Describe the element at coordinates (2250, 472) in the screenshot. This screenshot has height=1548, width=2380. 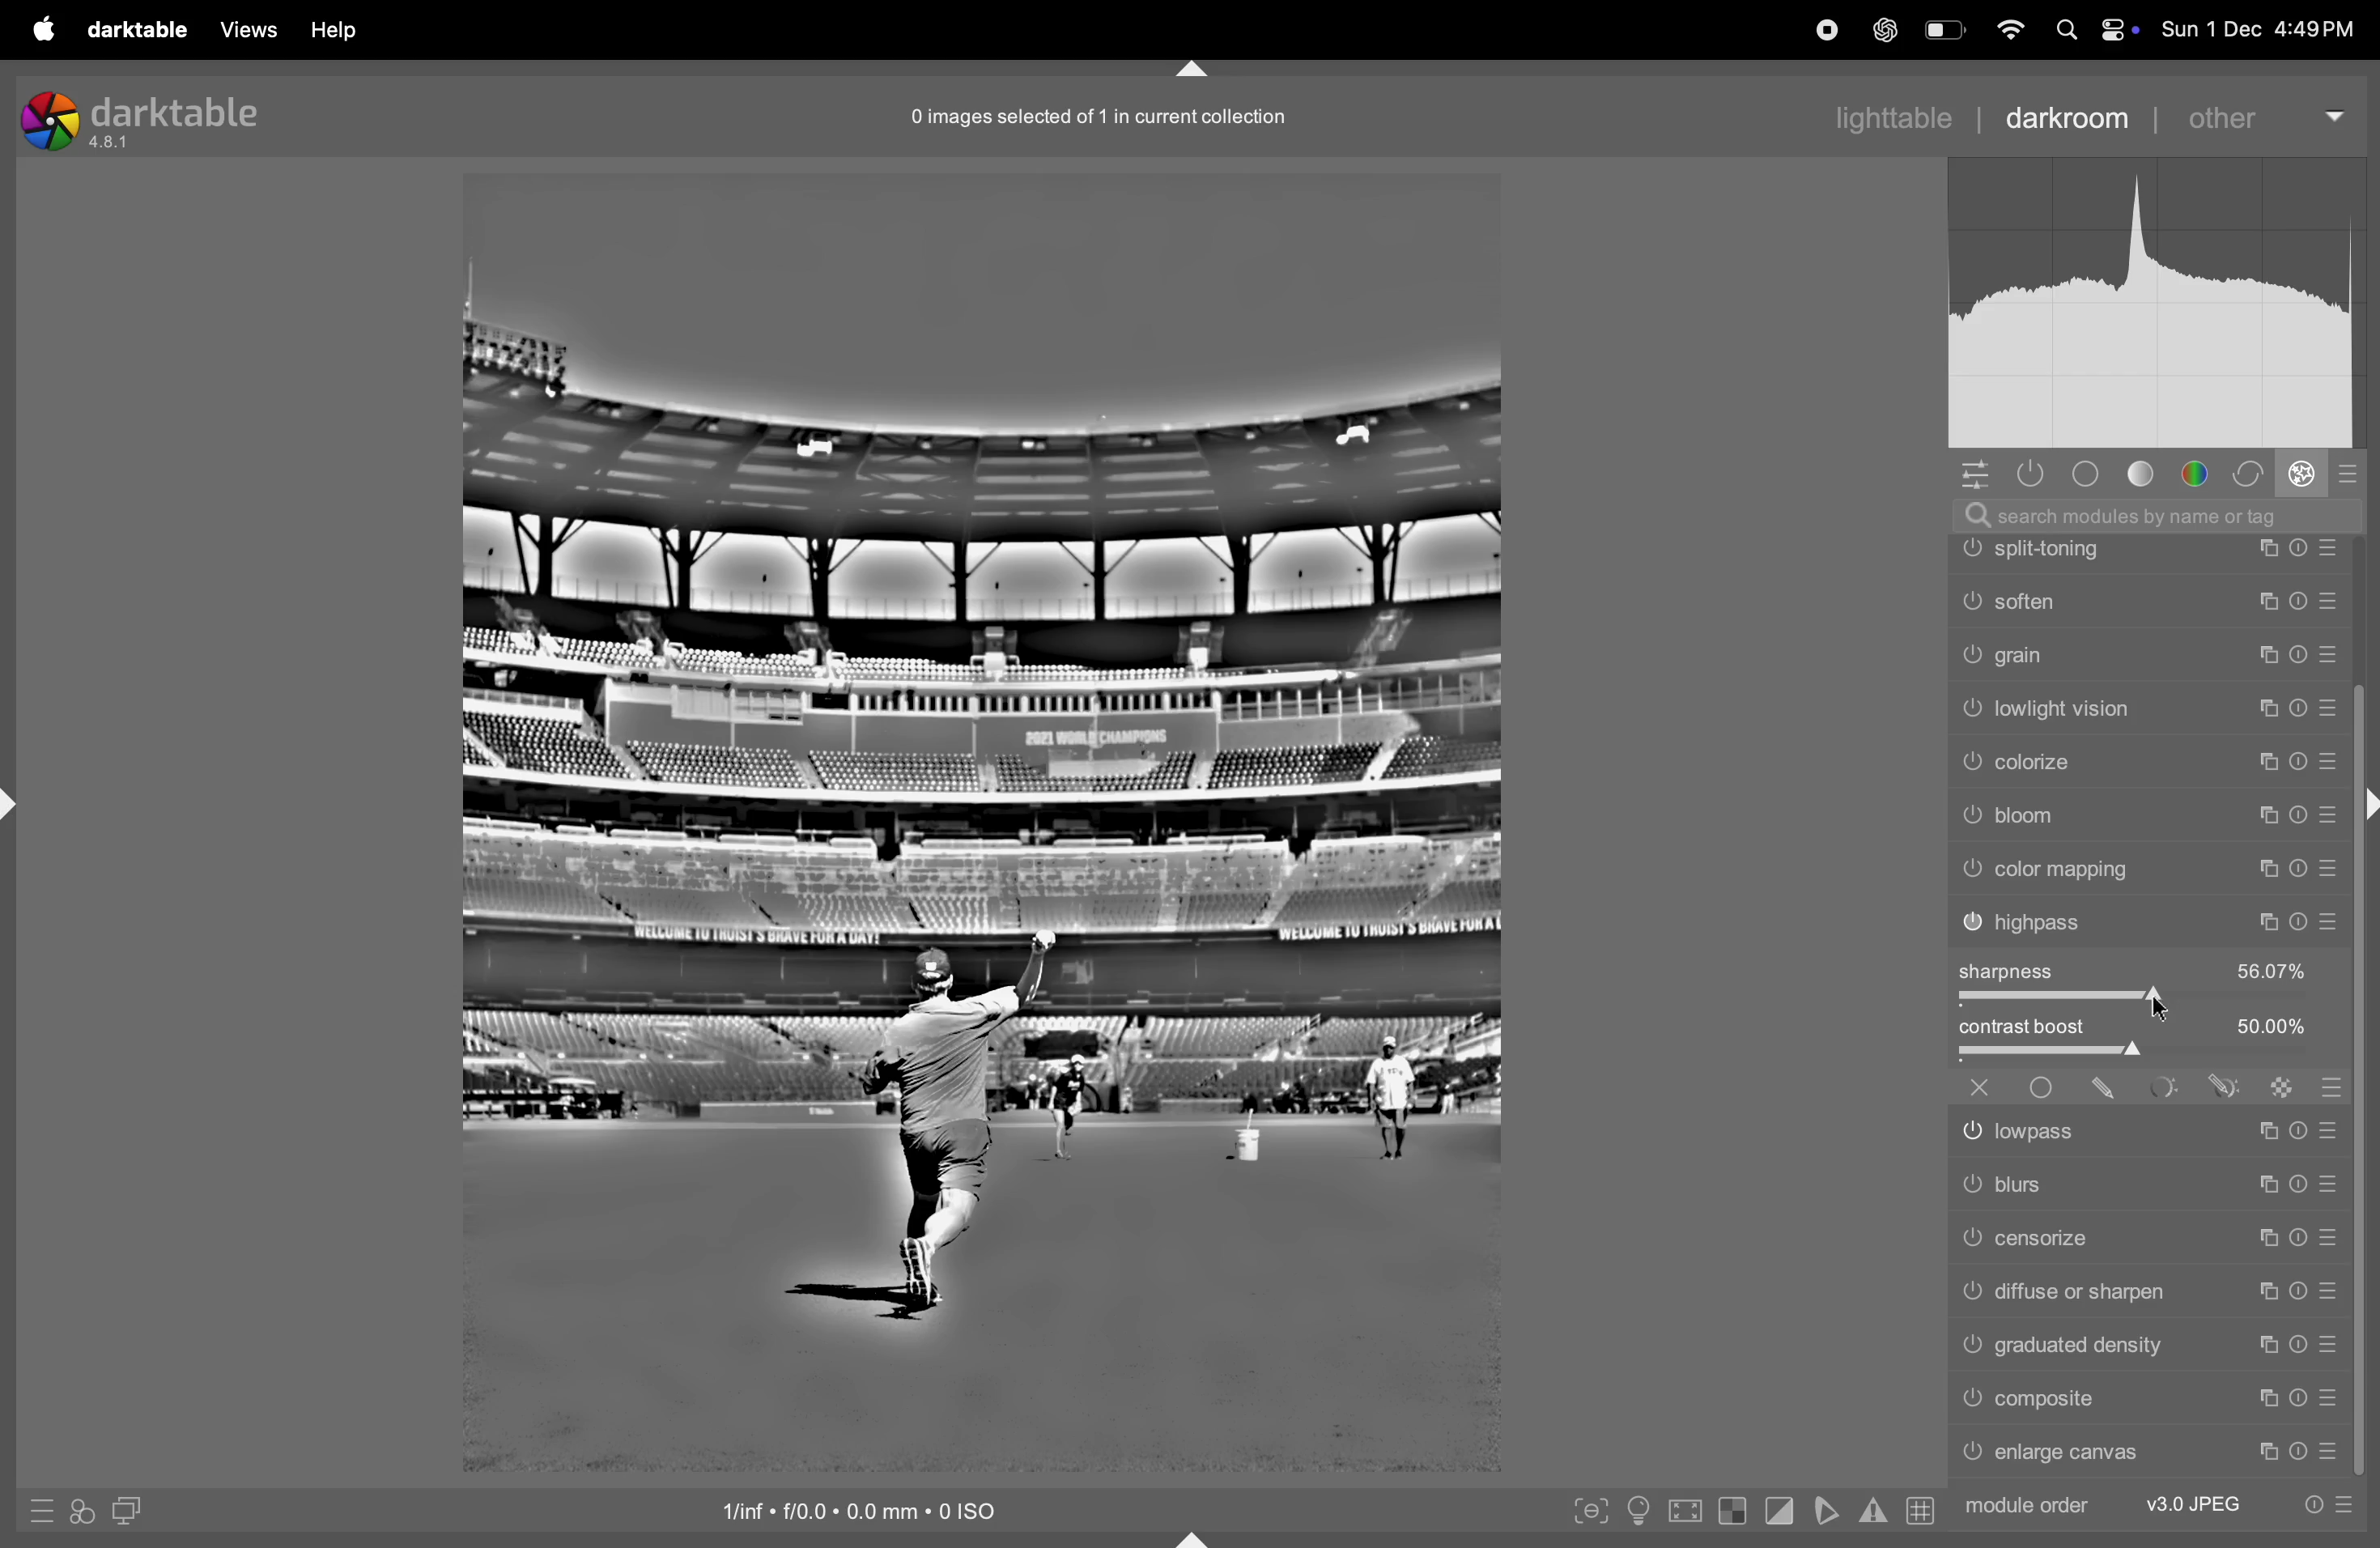
I see `correct` at that location.